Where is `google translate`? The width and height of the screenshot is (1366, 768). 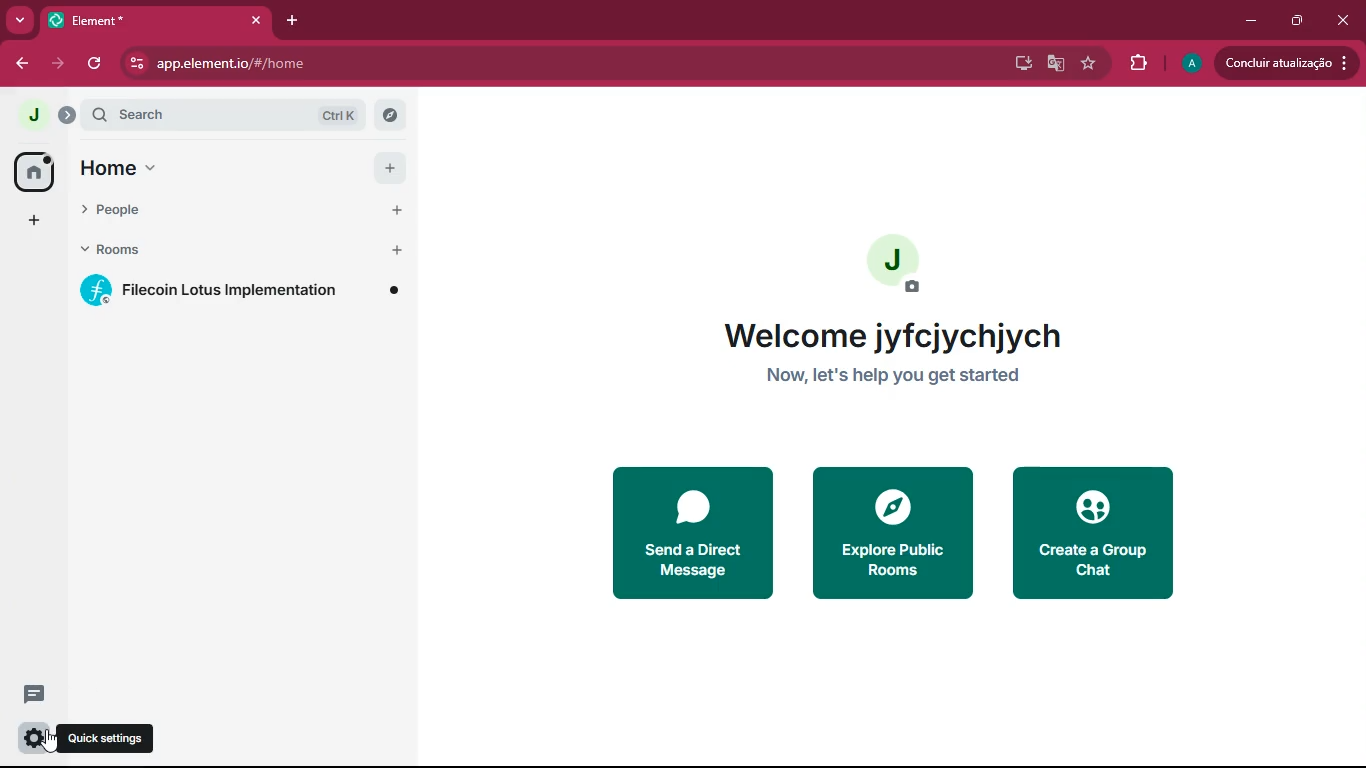 google translate is located at coordinates (1056, 63).